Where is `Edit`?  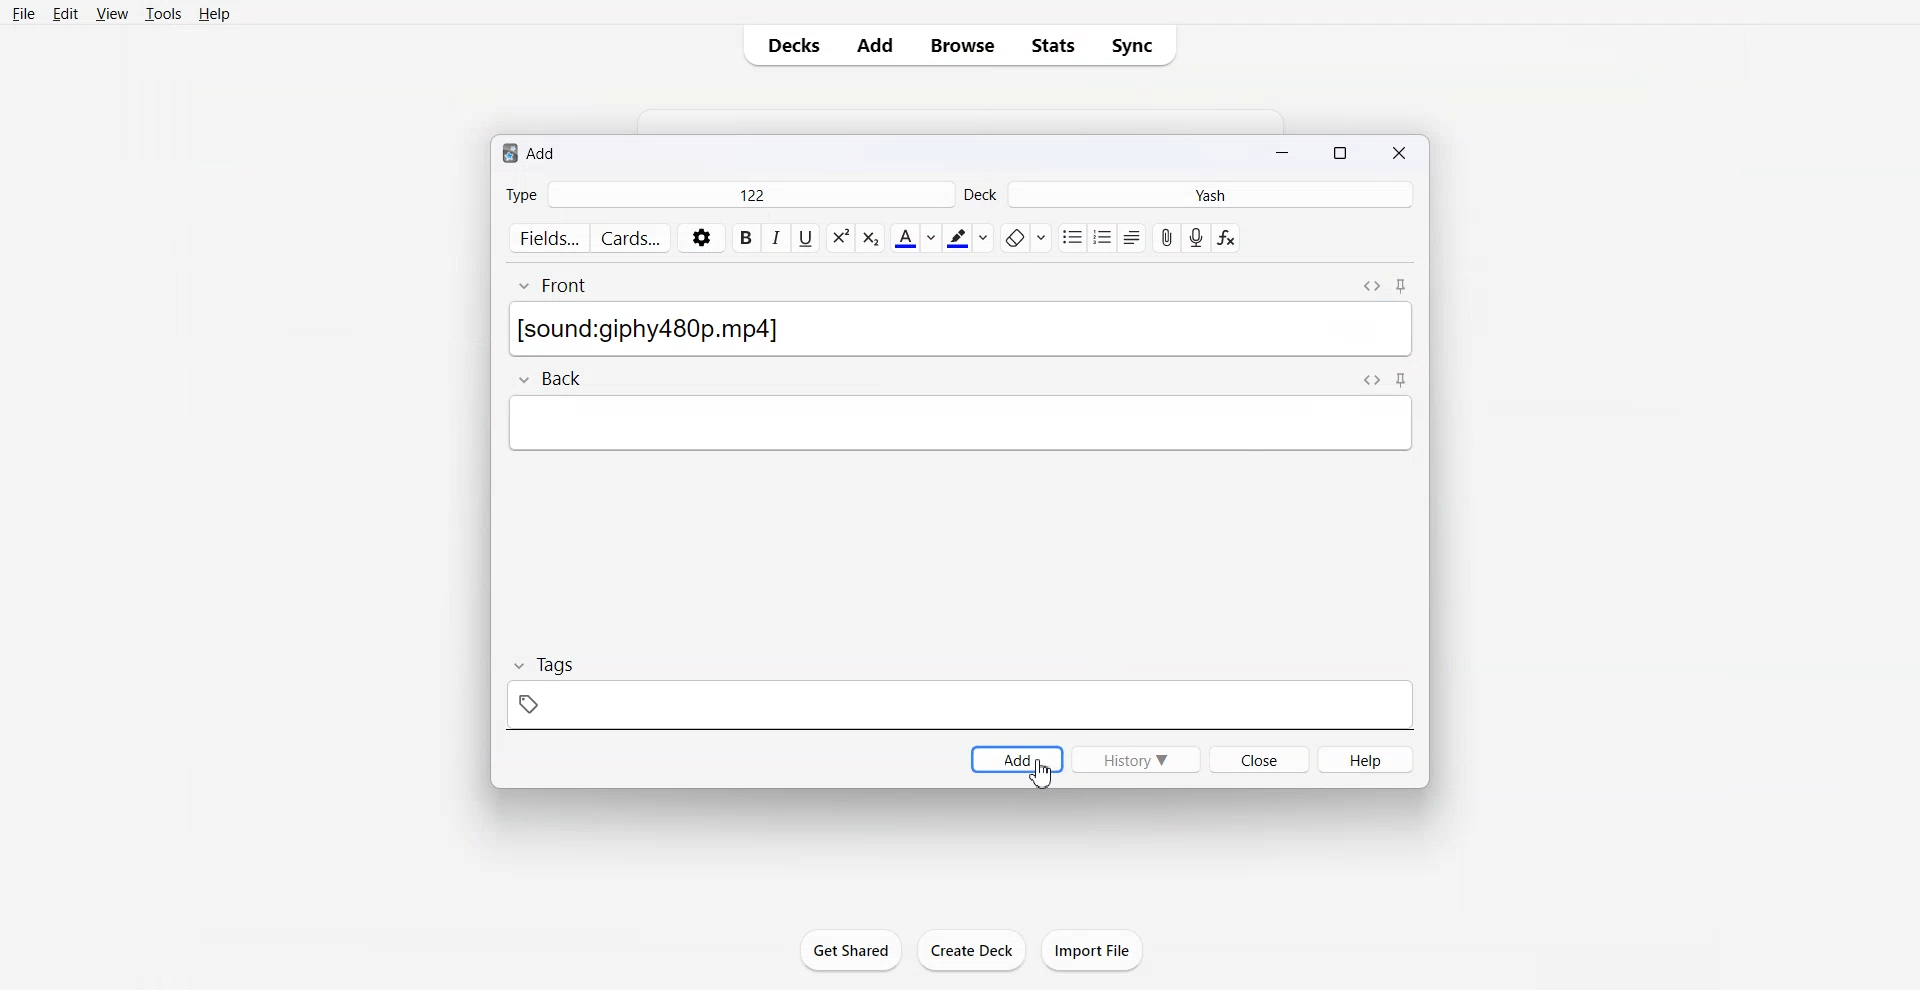
Edit is located at coordinates (66, 14).